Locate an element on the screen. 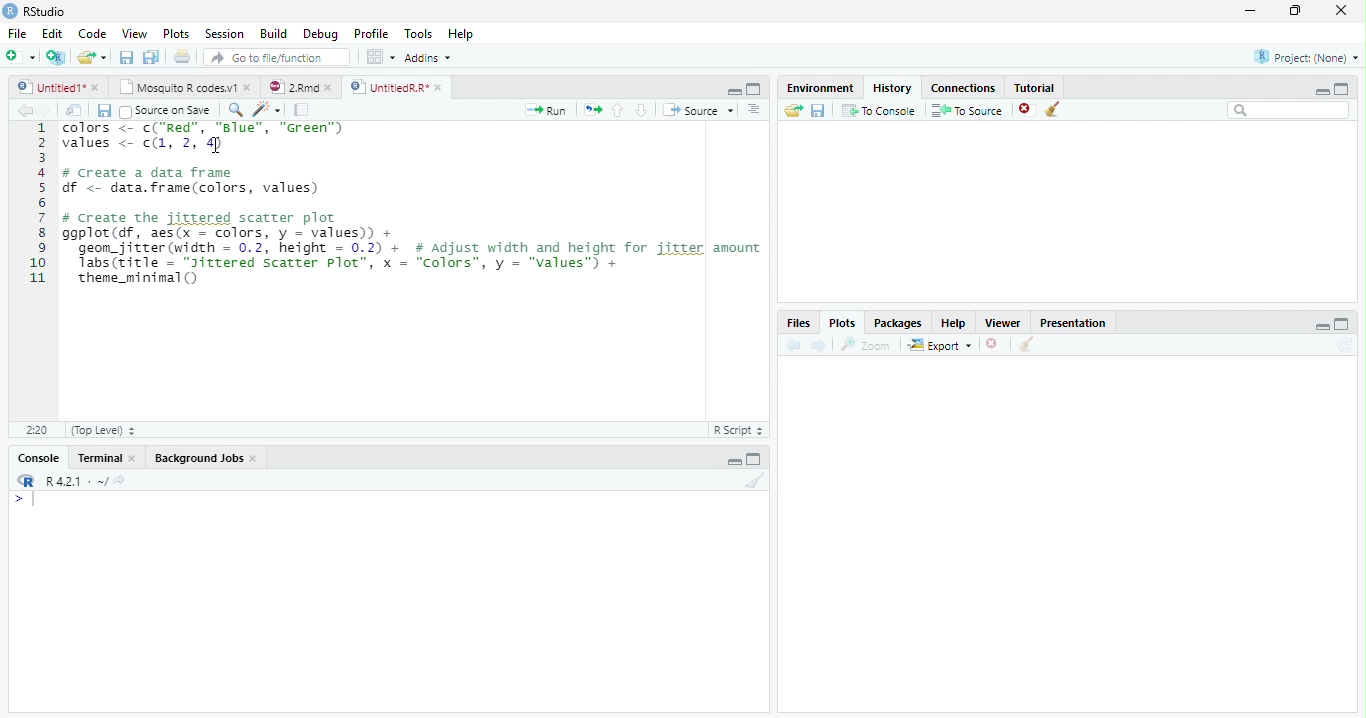 This screenshot has width=1366, height=718. Clear console is located at coordinates (754, 481).